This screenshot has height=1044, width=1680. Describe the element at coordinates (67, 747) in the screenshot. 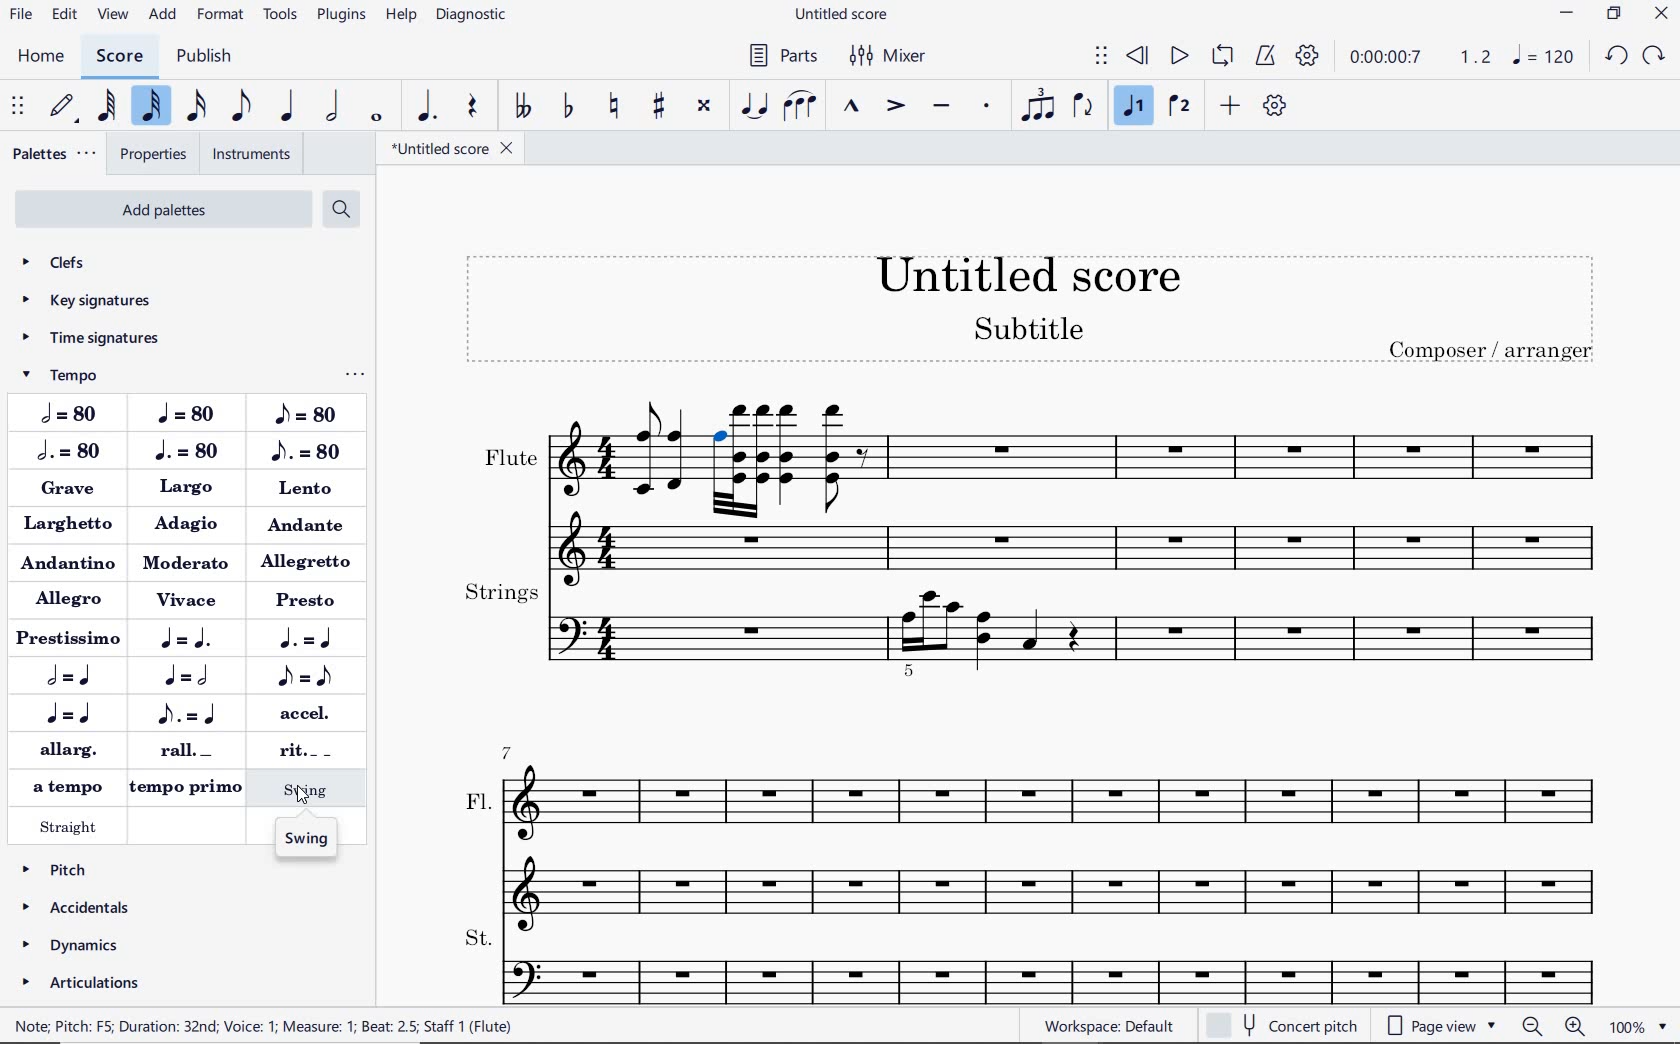

I see `ALLARG.` at that location.